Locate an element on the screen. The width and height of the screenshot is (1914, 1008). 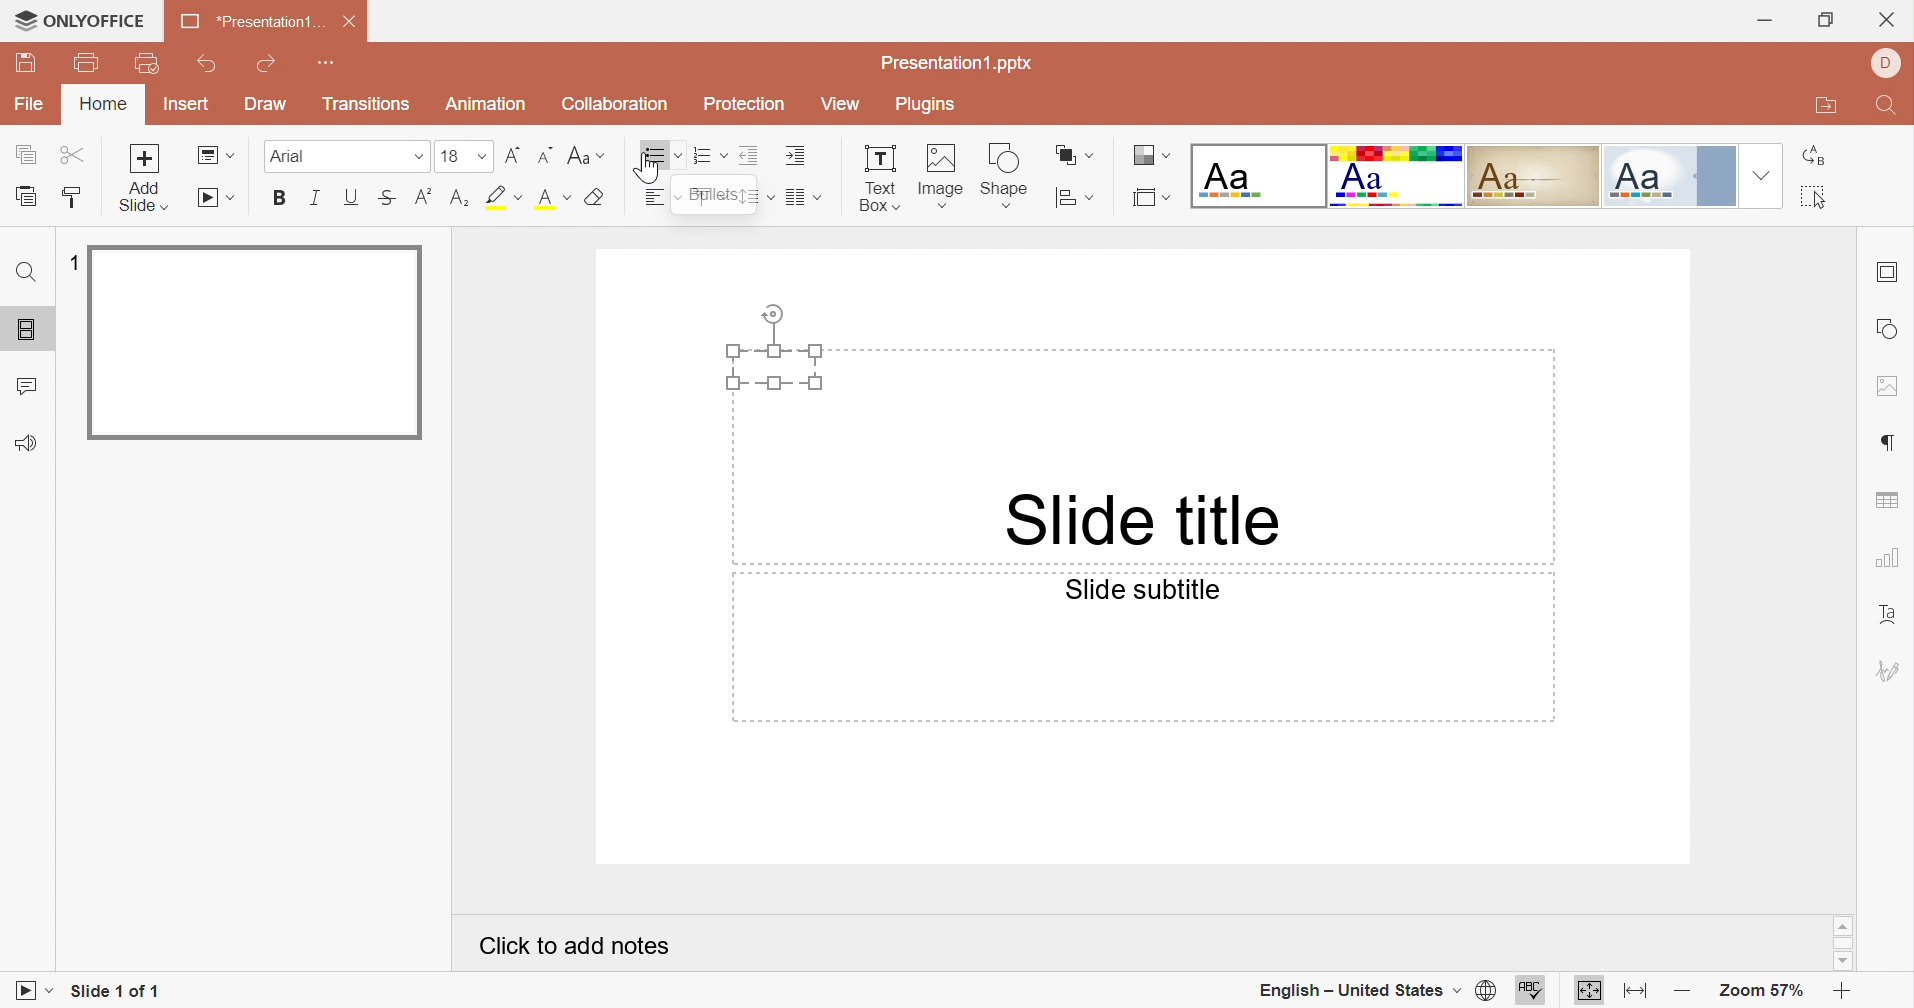
Blank is located at coordinates (1259, 176).